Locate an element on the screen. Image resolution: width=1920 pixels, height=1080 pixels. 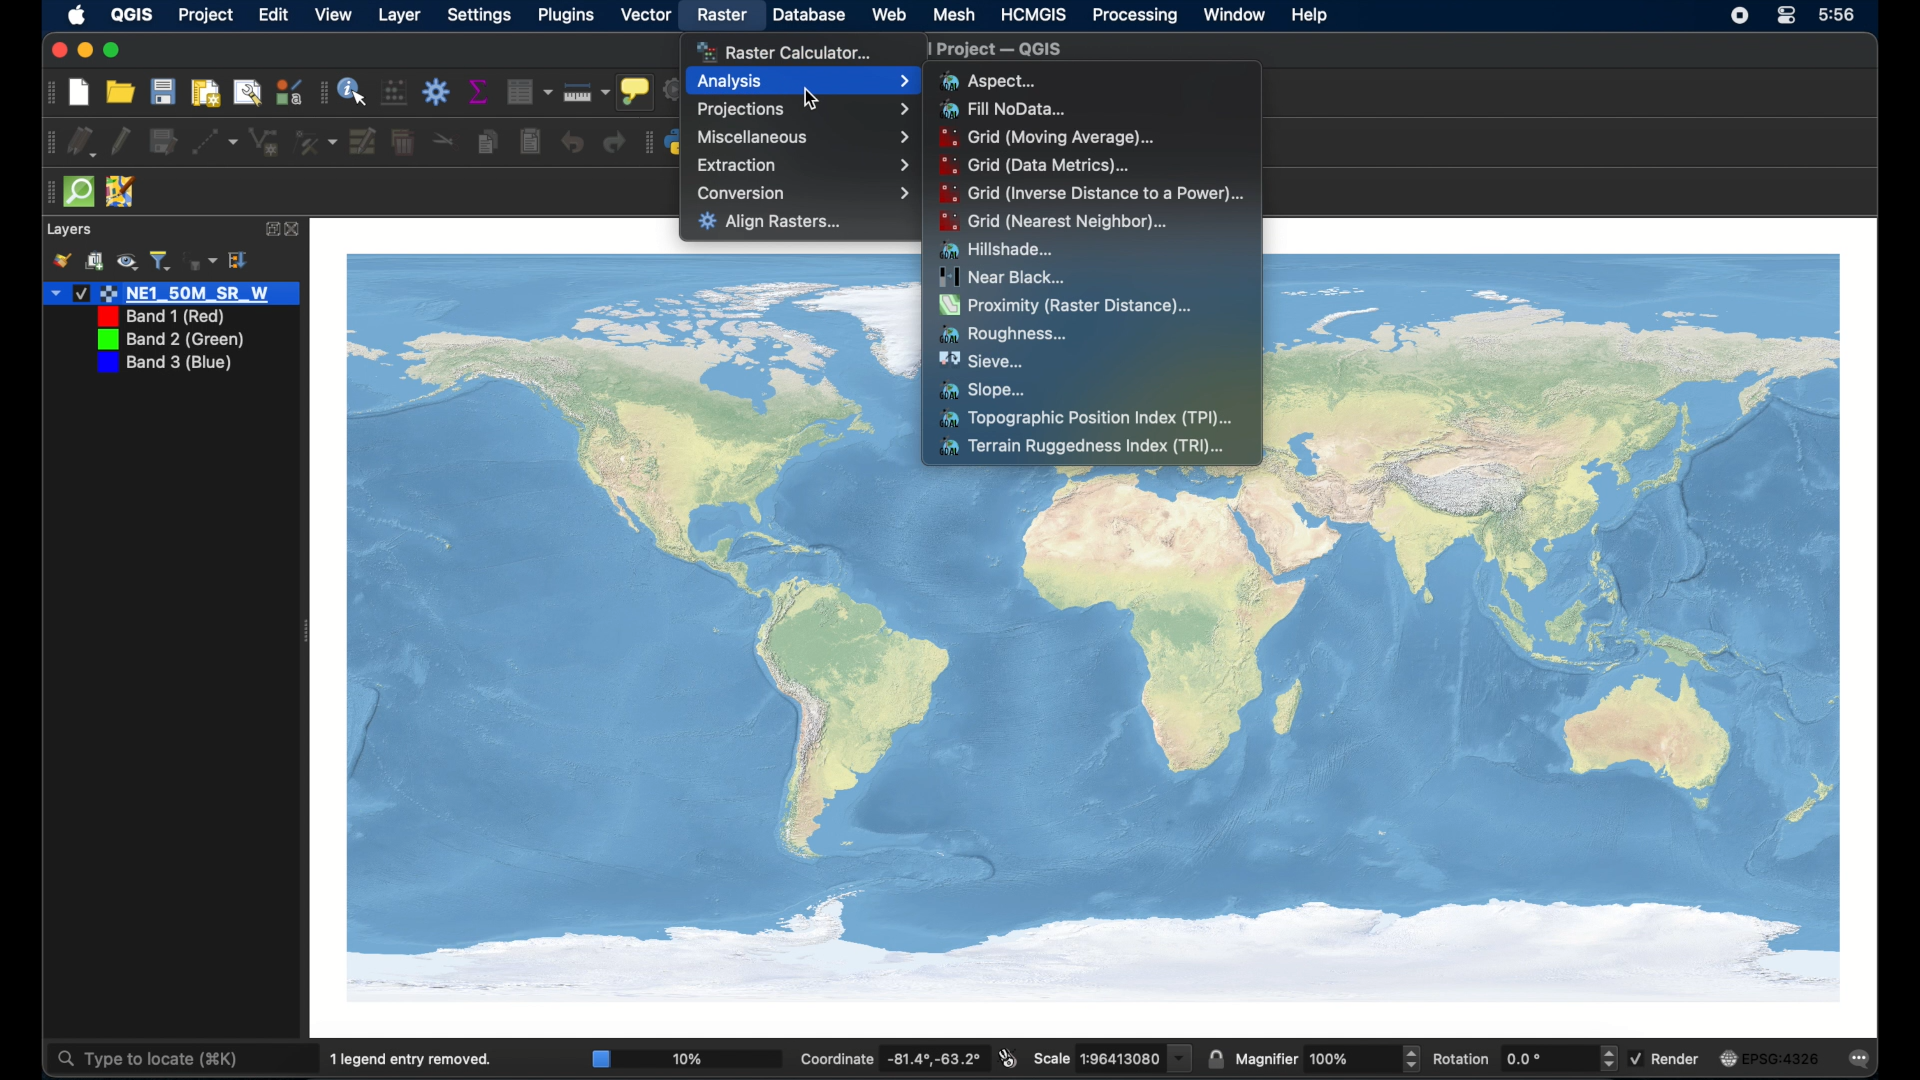
10% is located at coordinates (684, 1058).